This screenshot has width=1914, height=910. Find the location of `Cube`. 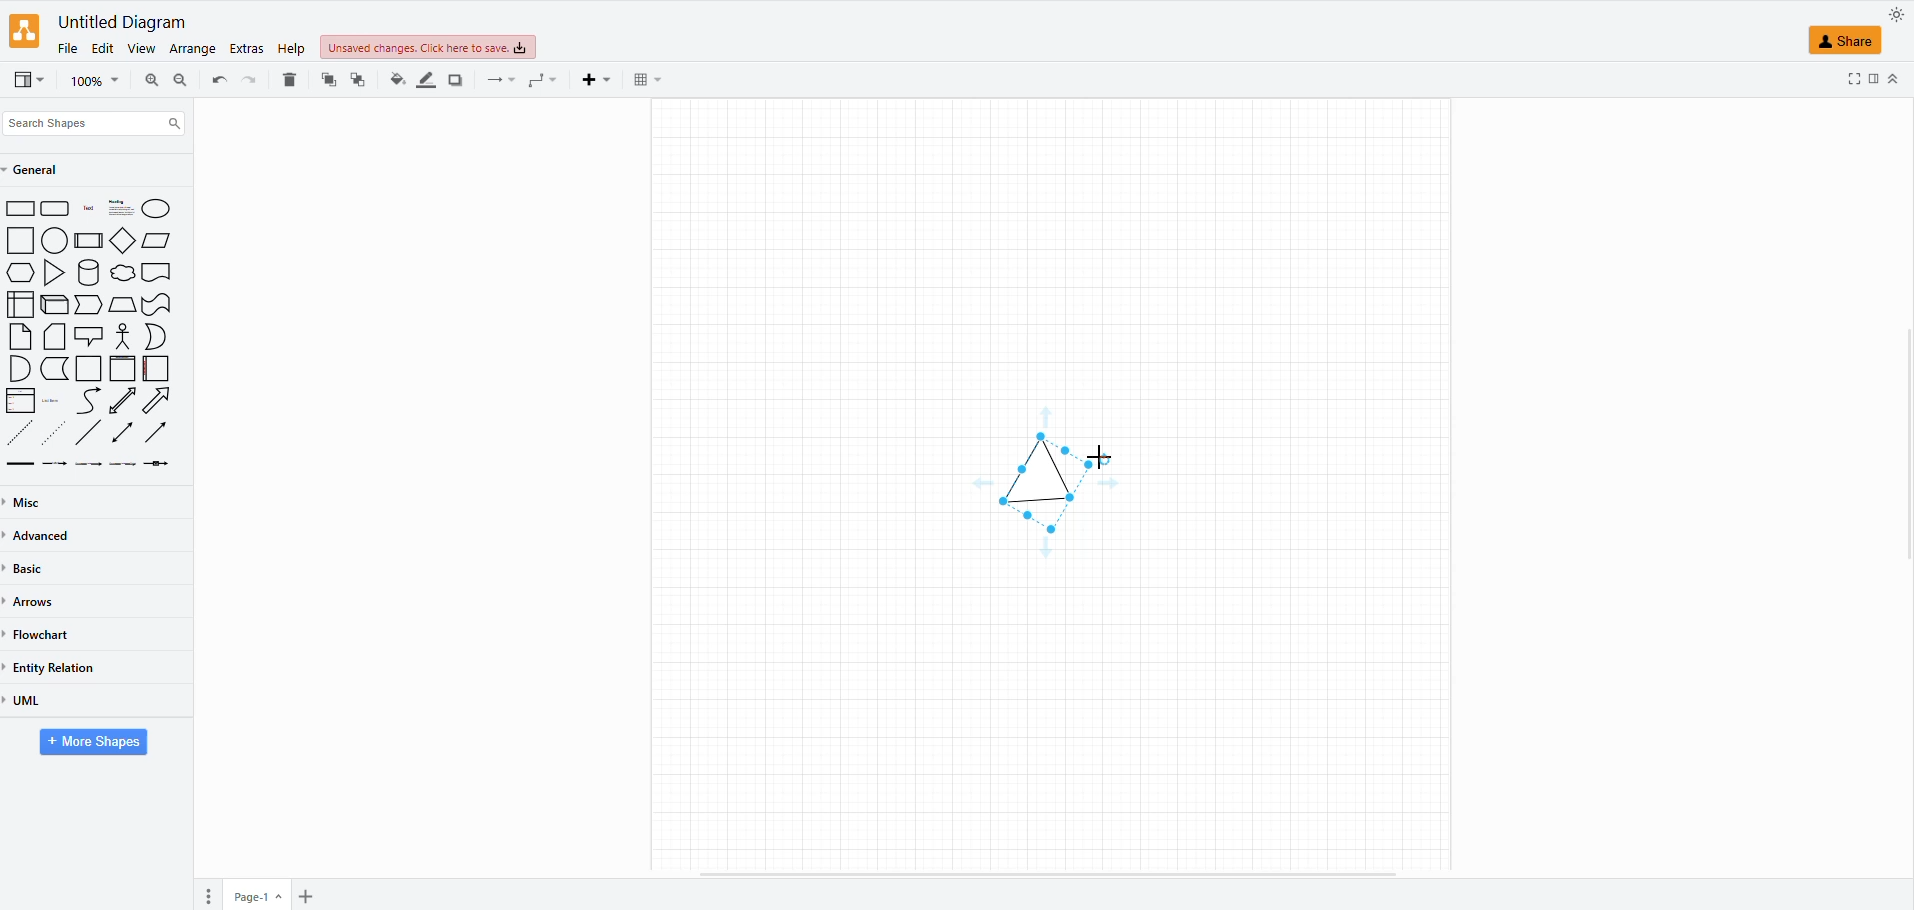

Cube is located at coordinates (56, 305).